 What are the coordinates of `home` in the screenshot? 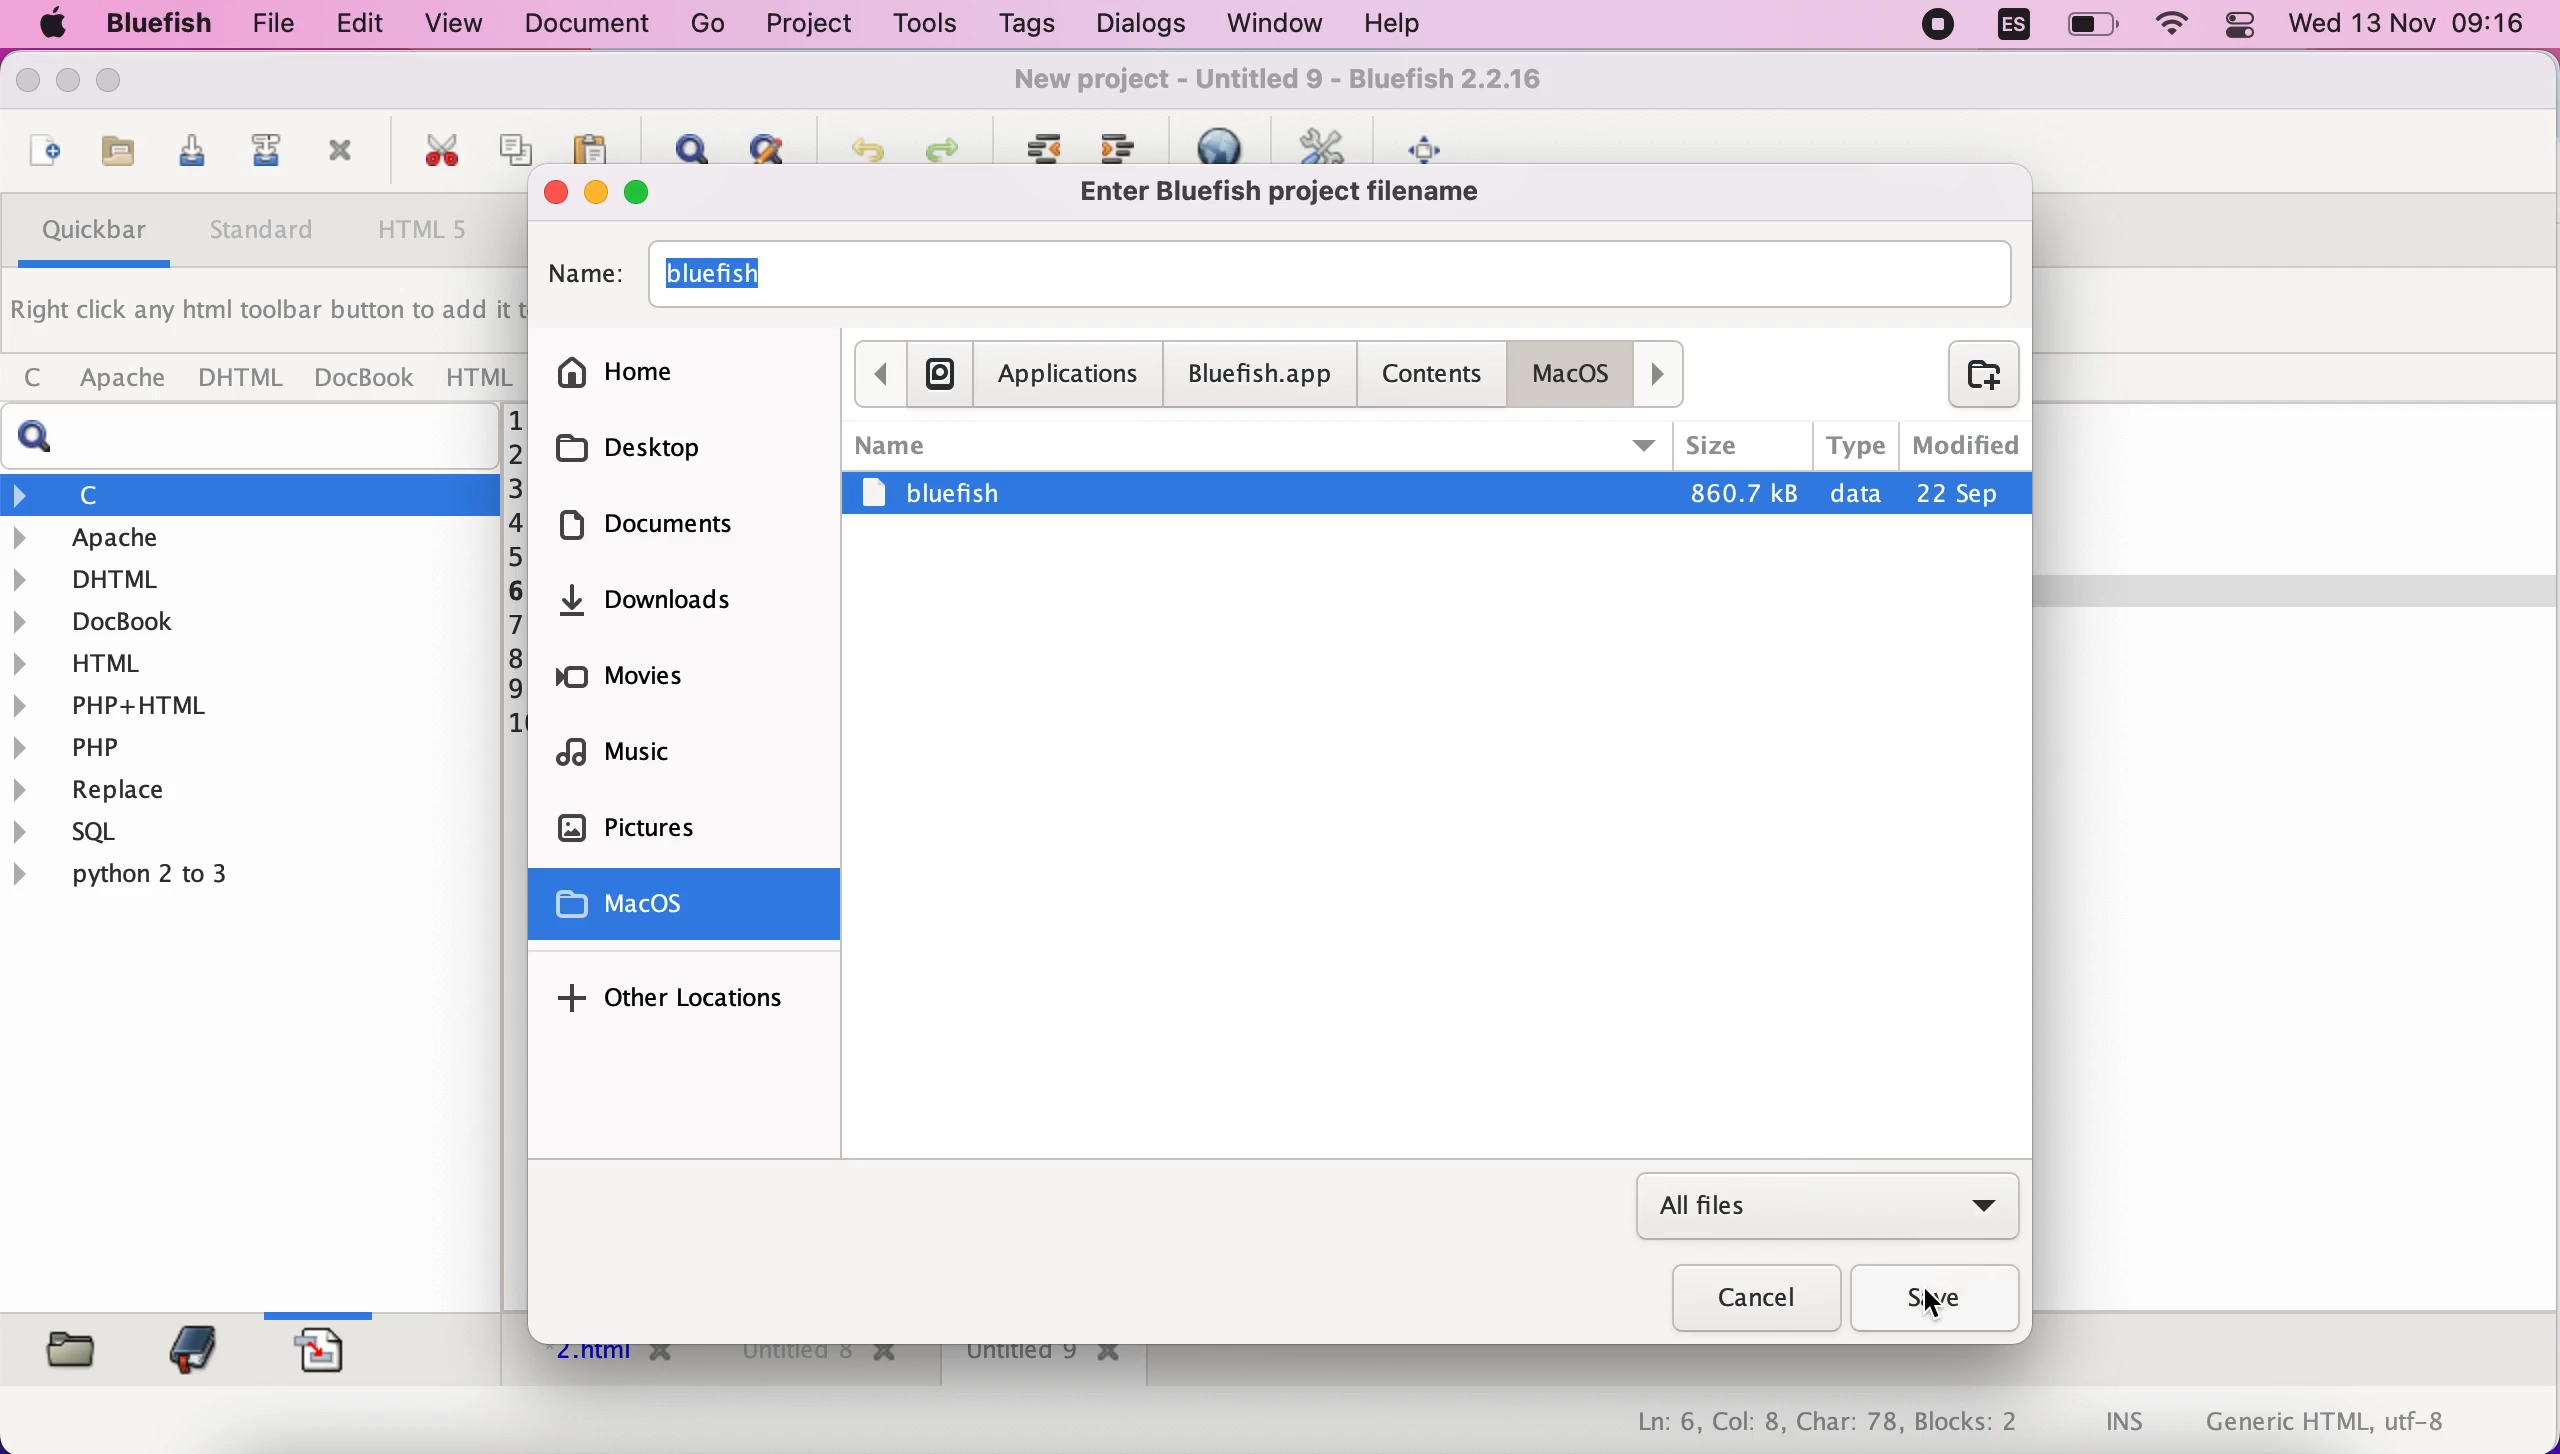 It's located at (685, 367).